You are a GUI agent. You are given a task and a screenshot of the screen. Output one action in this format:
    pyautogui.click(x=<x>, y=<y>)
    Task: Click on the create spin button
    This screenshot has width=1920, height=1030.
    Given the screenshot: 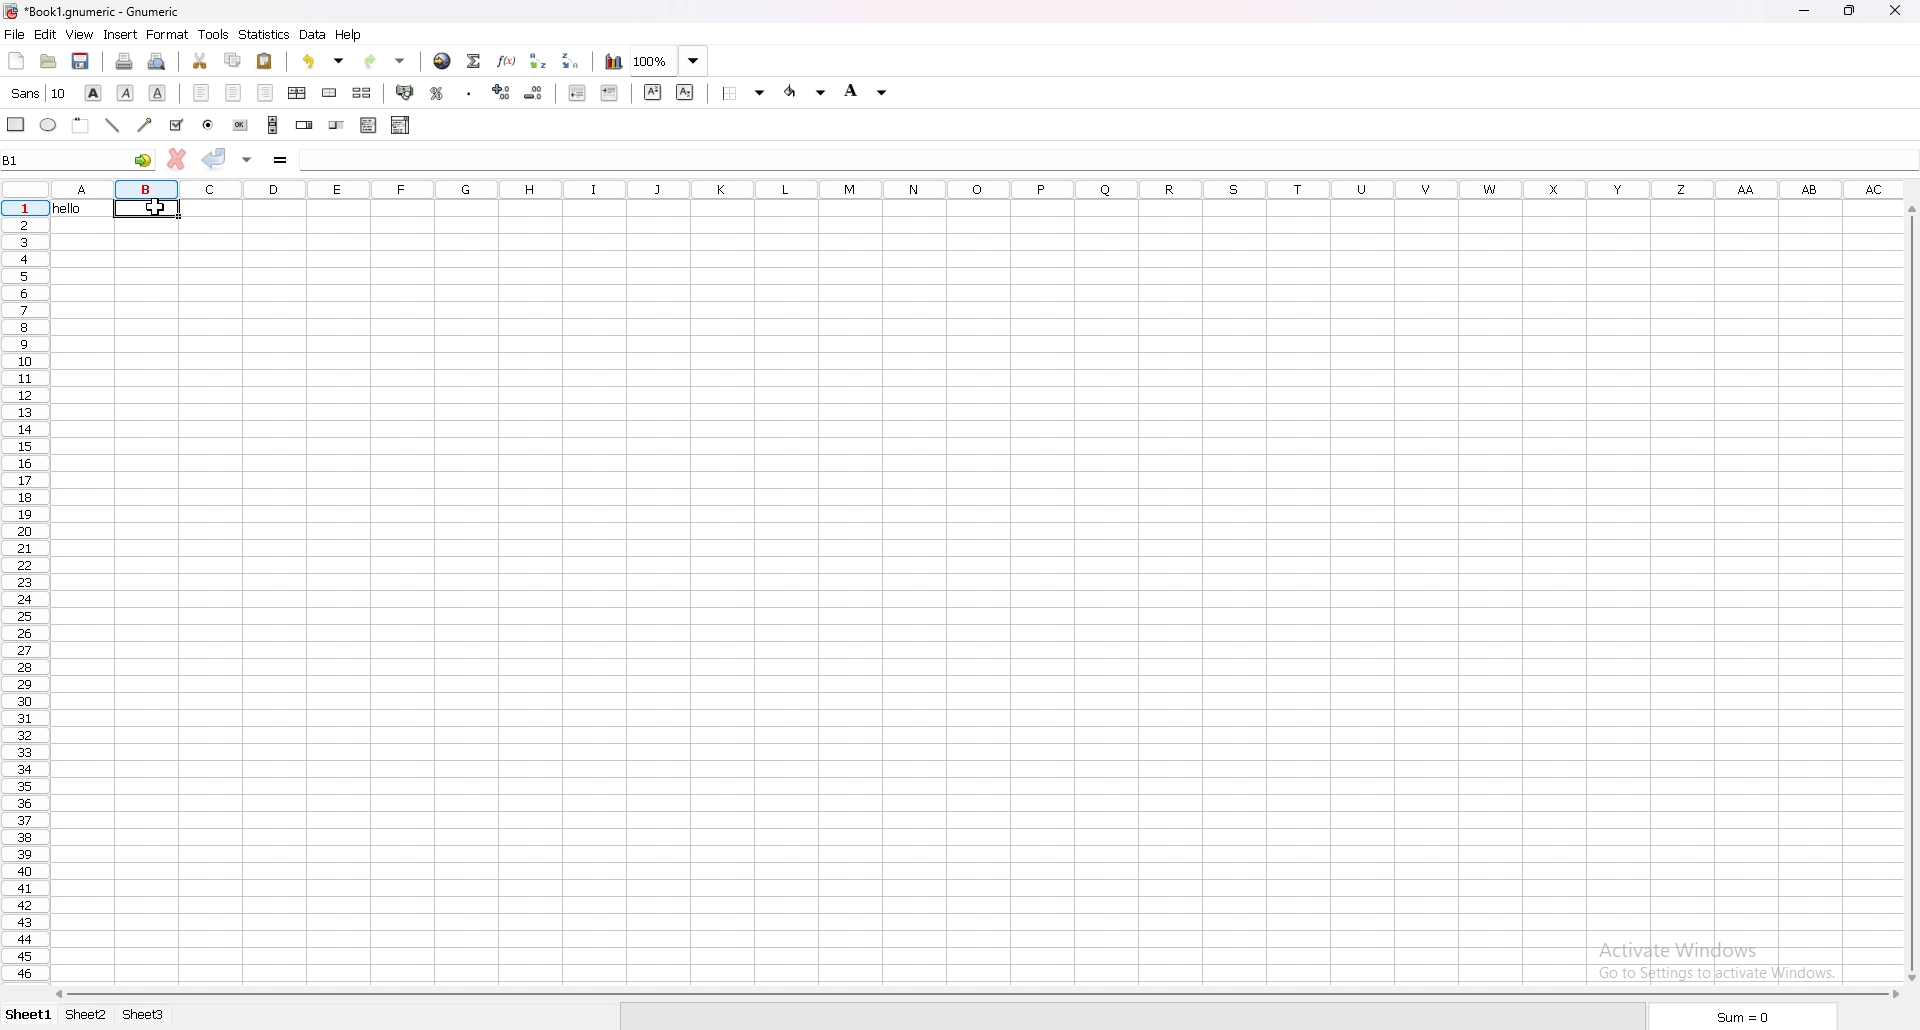 What is the action you would take?
    pyautogui.click(x=305, y=125)
    